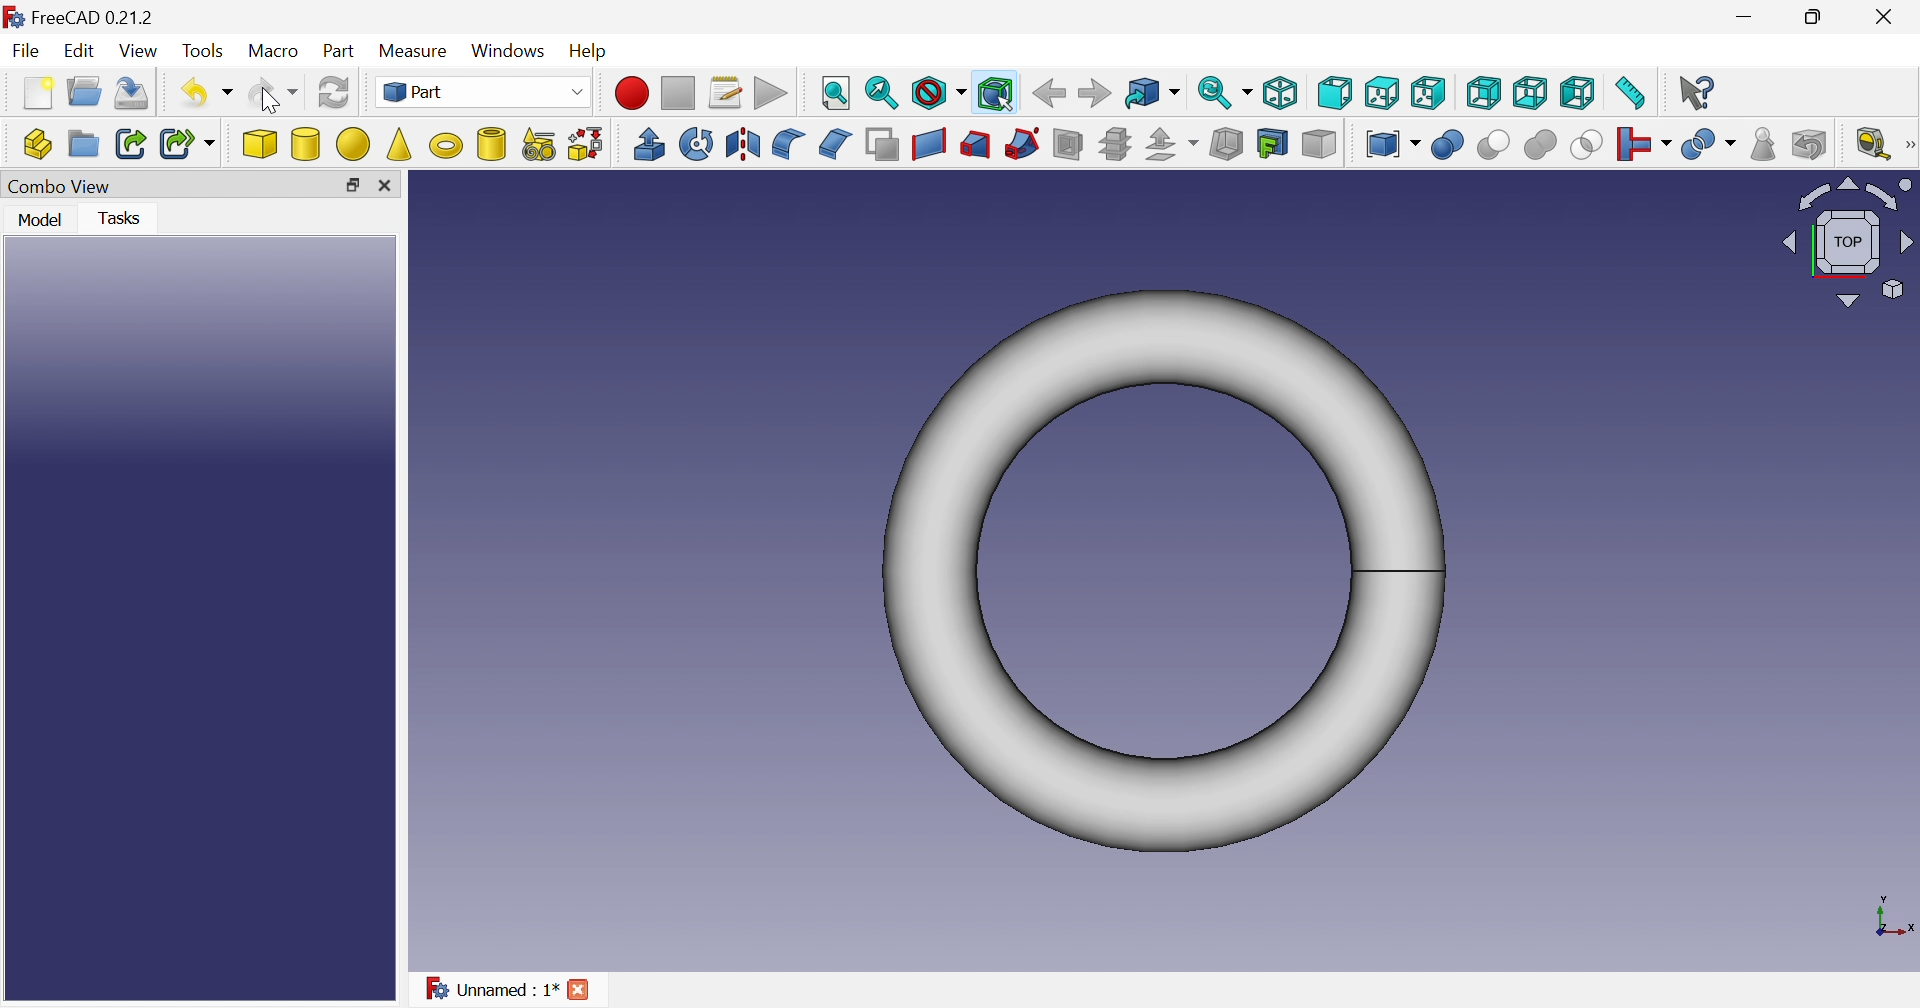  I want to click on New, so click(39, 92).